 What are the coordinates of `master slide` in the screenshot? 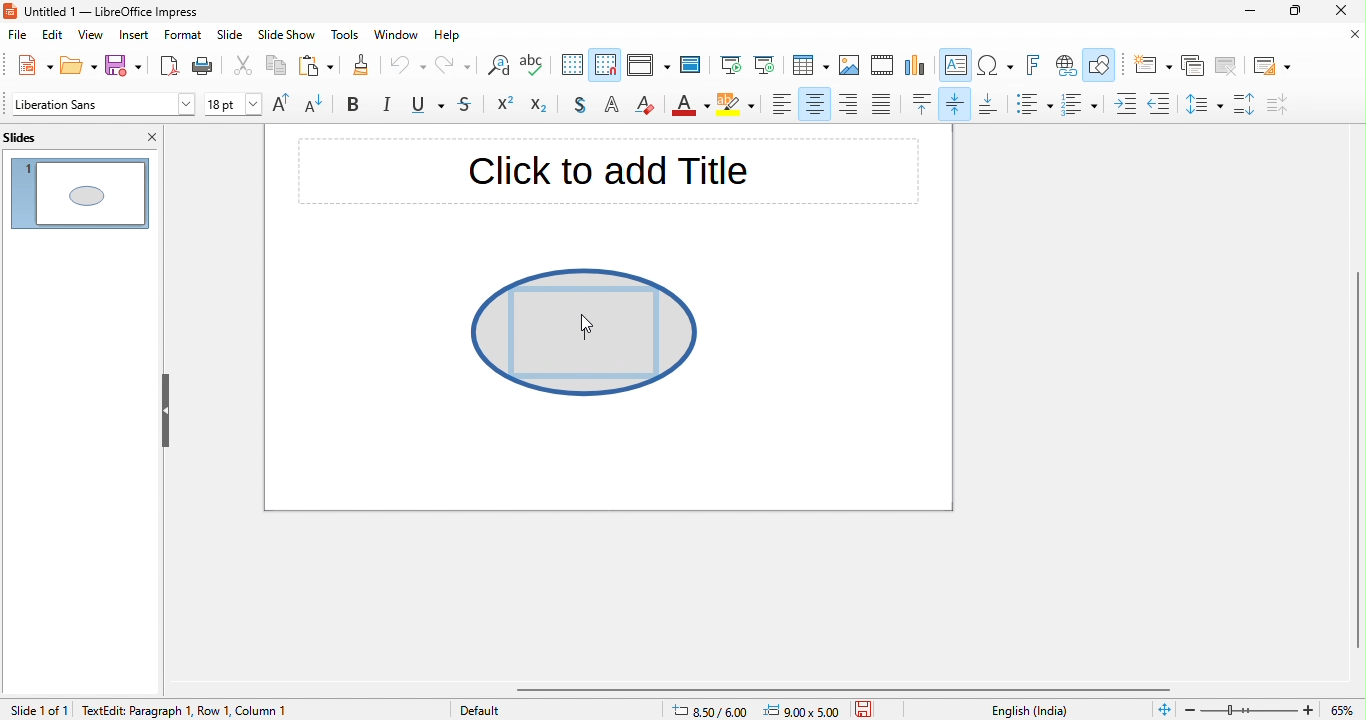 It's located at (694, 65).